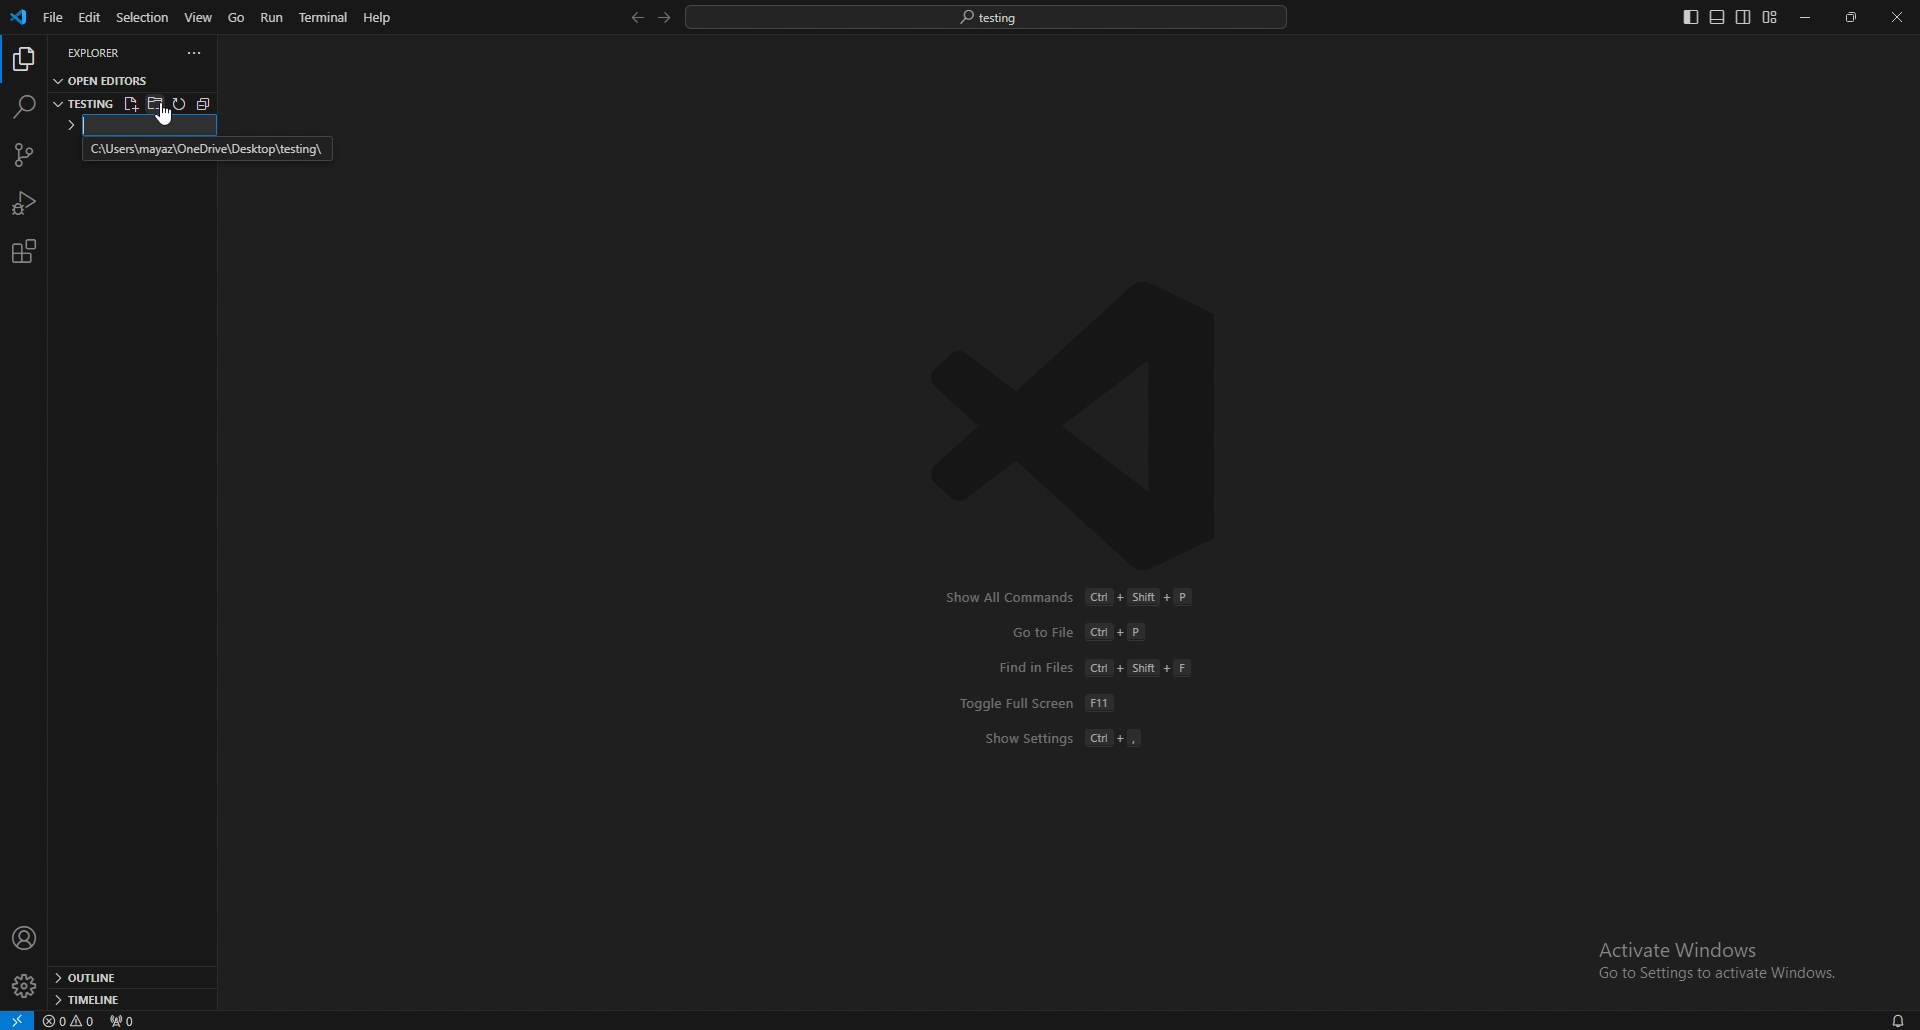  Describe the element at coordinates (22, 156) in the screenshot. I see `source code` at that location.